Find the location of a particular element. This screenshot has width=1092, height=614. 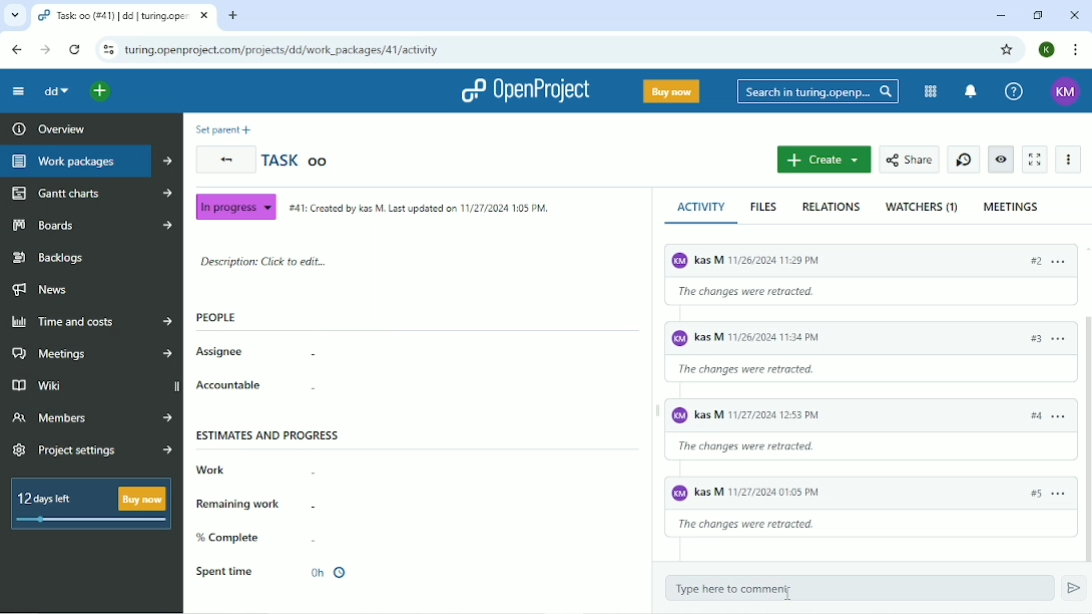

Modules is located at coordinates (931, 92).